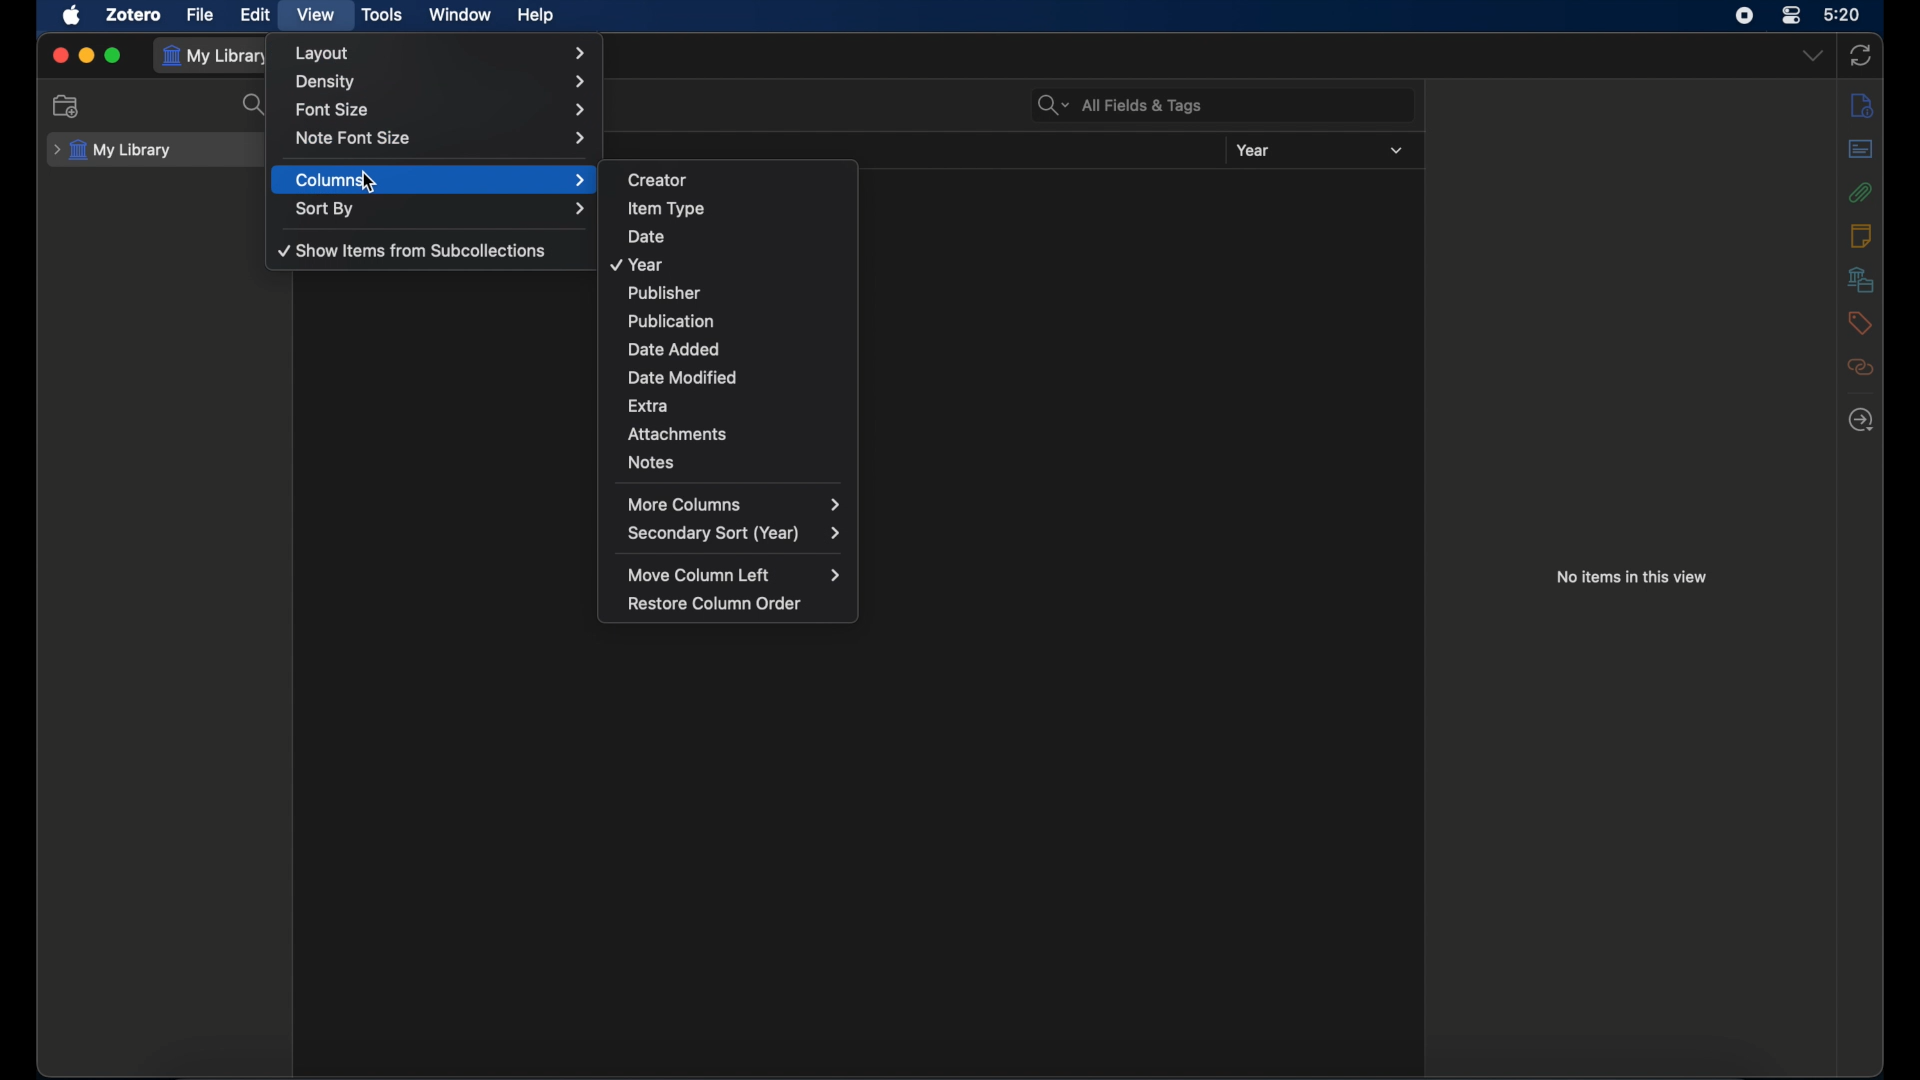 The image size is (1920, 1080). I want to click on maximize, so click(114, 57).